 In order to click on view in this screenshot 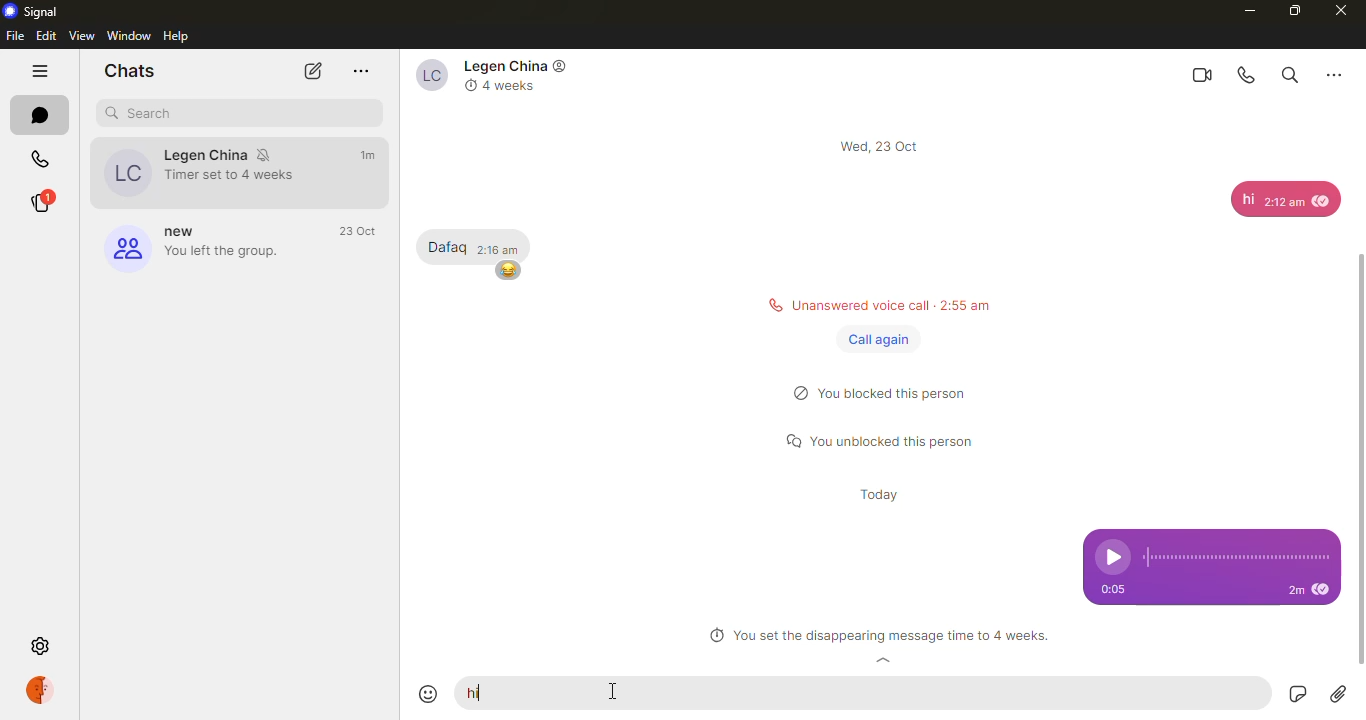, I will do `click(83, 35)`.